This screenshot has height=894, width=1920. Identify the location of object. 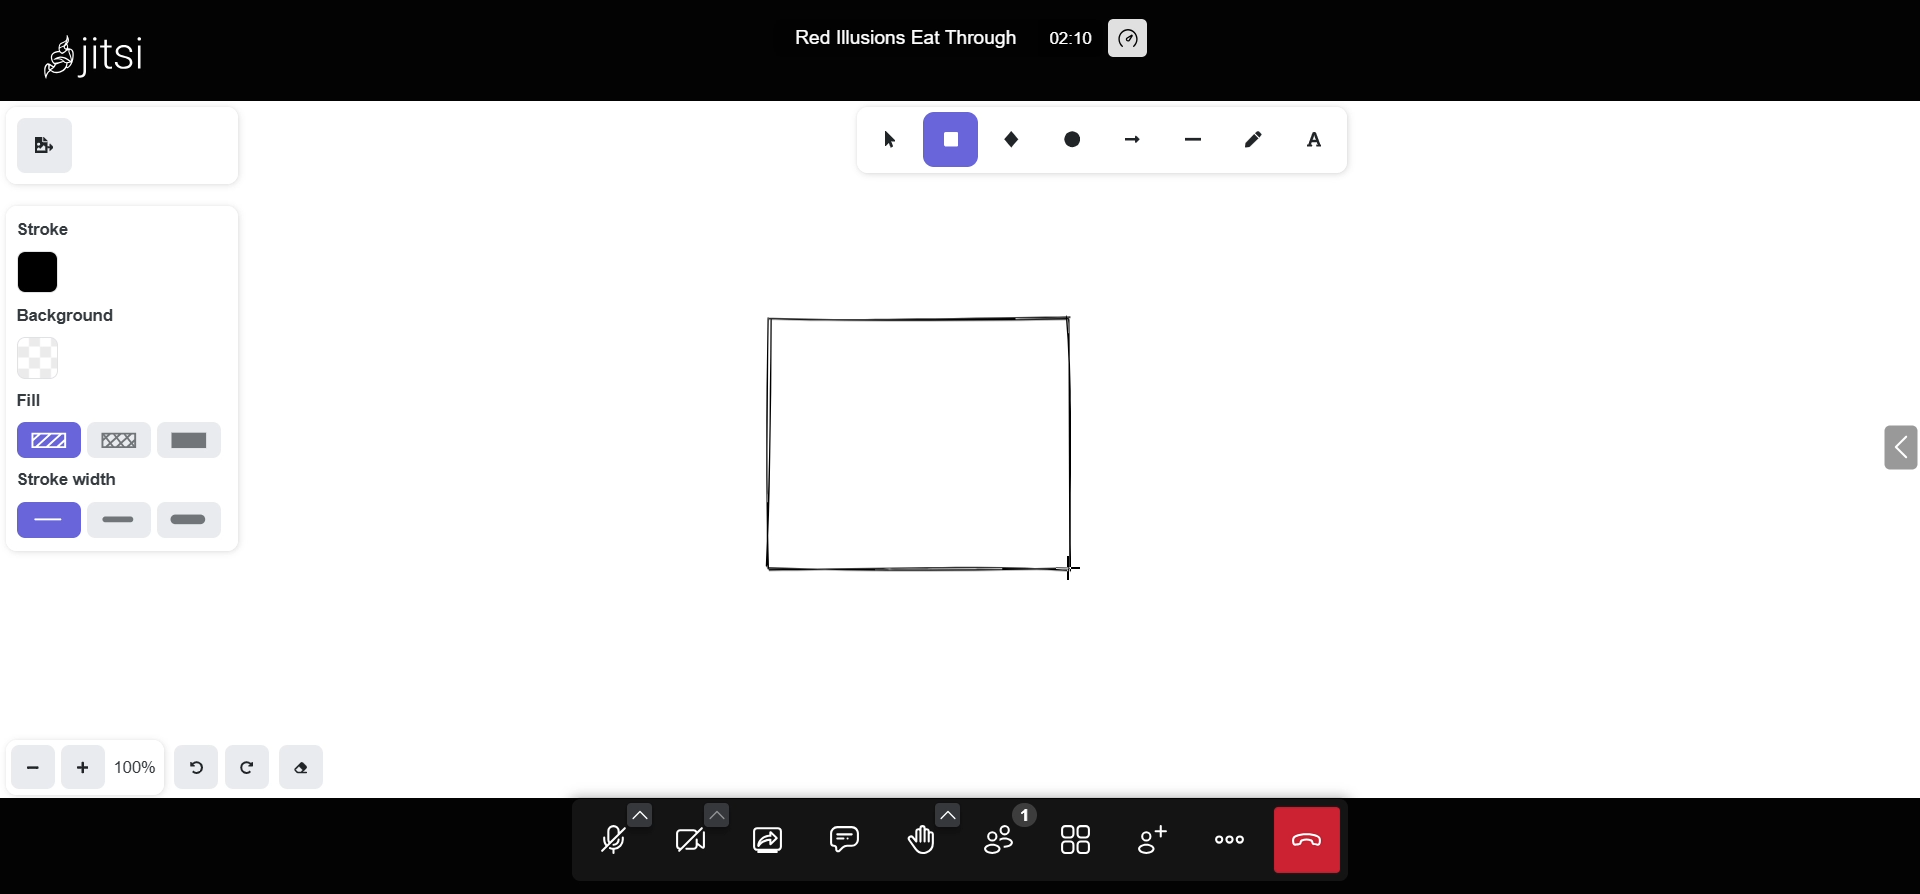
(918, 445).